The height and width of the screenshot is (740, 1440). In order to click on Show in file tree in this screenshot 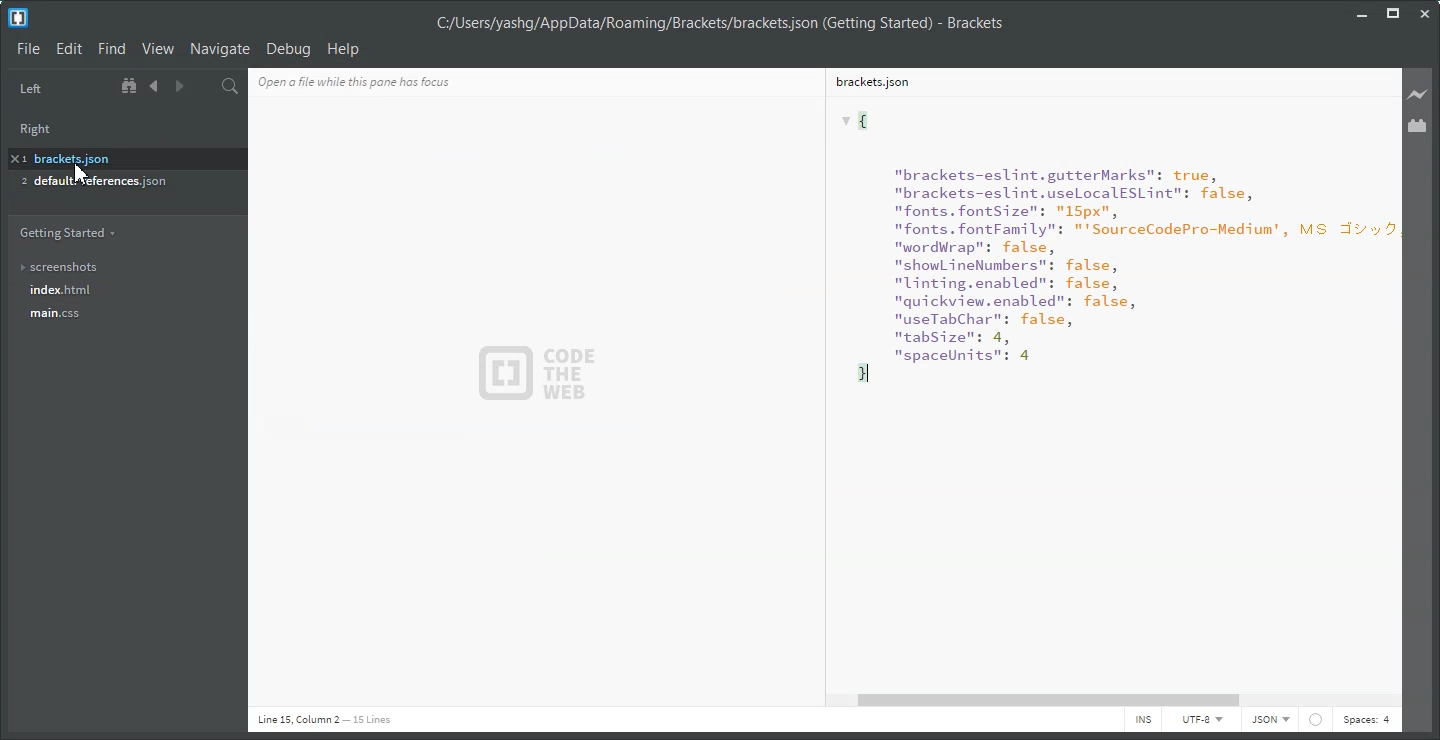, I will do `click(131, 86)`.